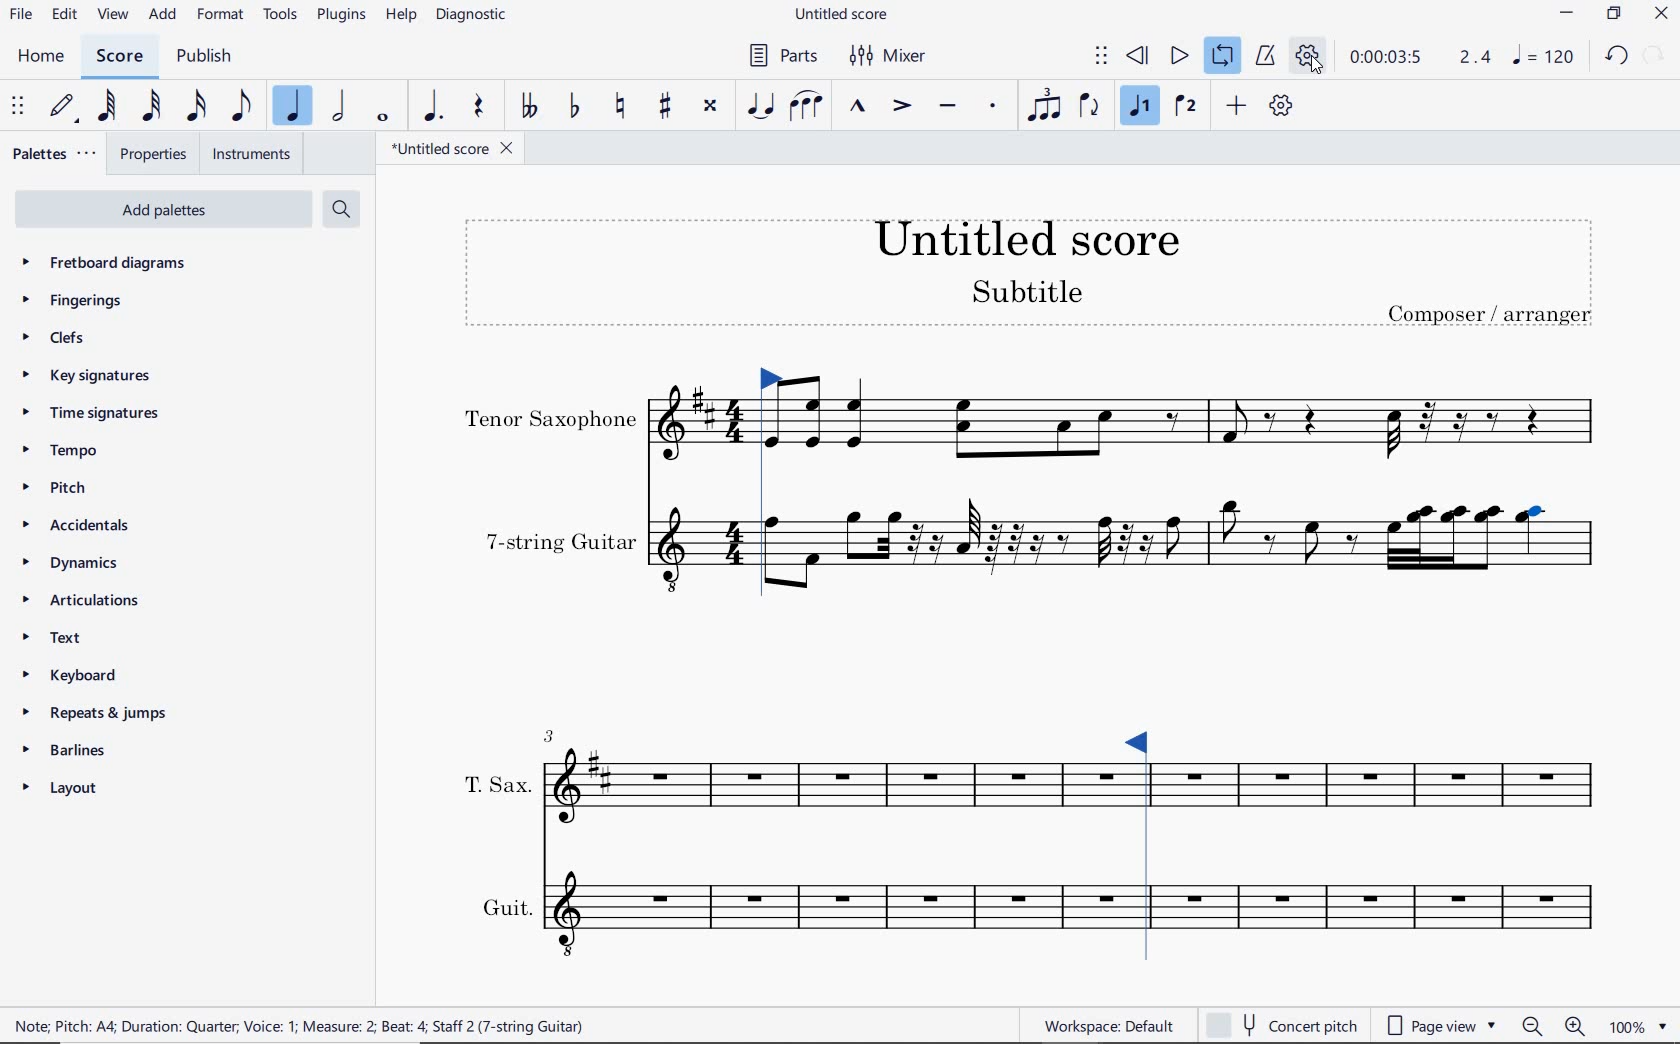  What do you see at coordinates (1404, 909) in the screenshot?
I see `INSTRUMENT: GUIT` at bounding box center [1404, 909].